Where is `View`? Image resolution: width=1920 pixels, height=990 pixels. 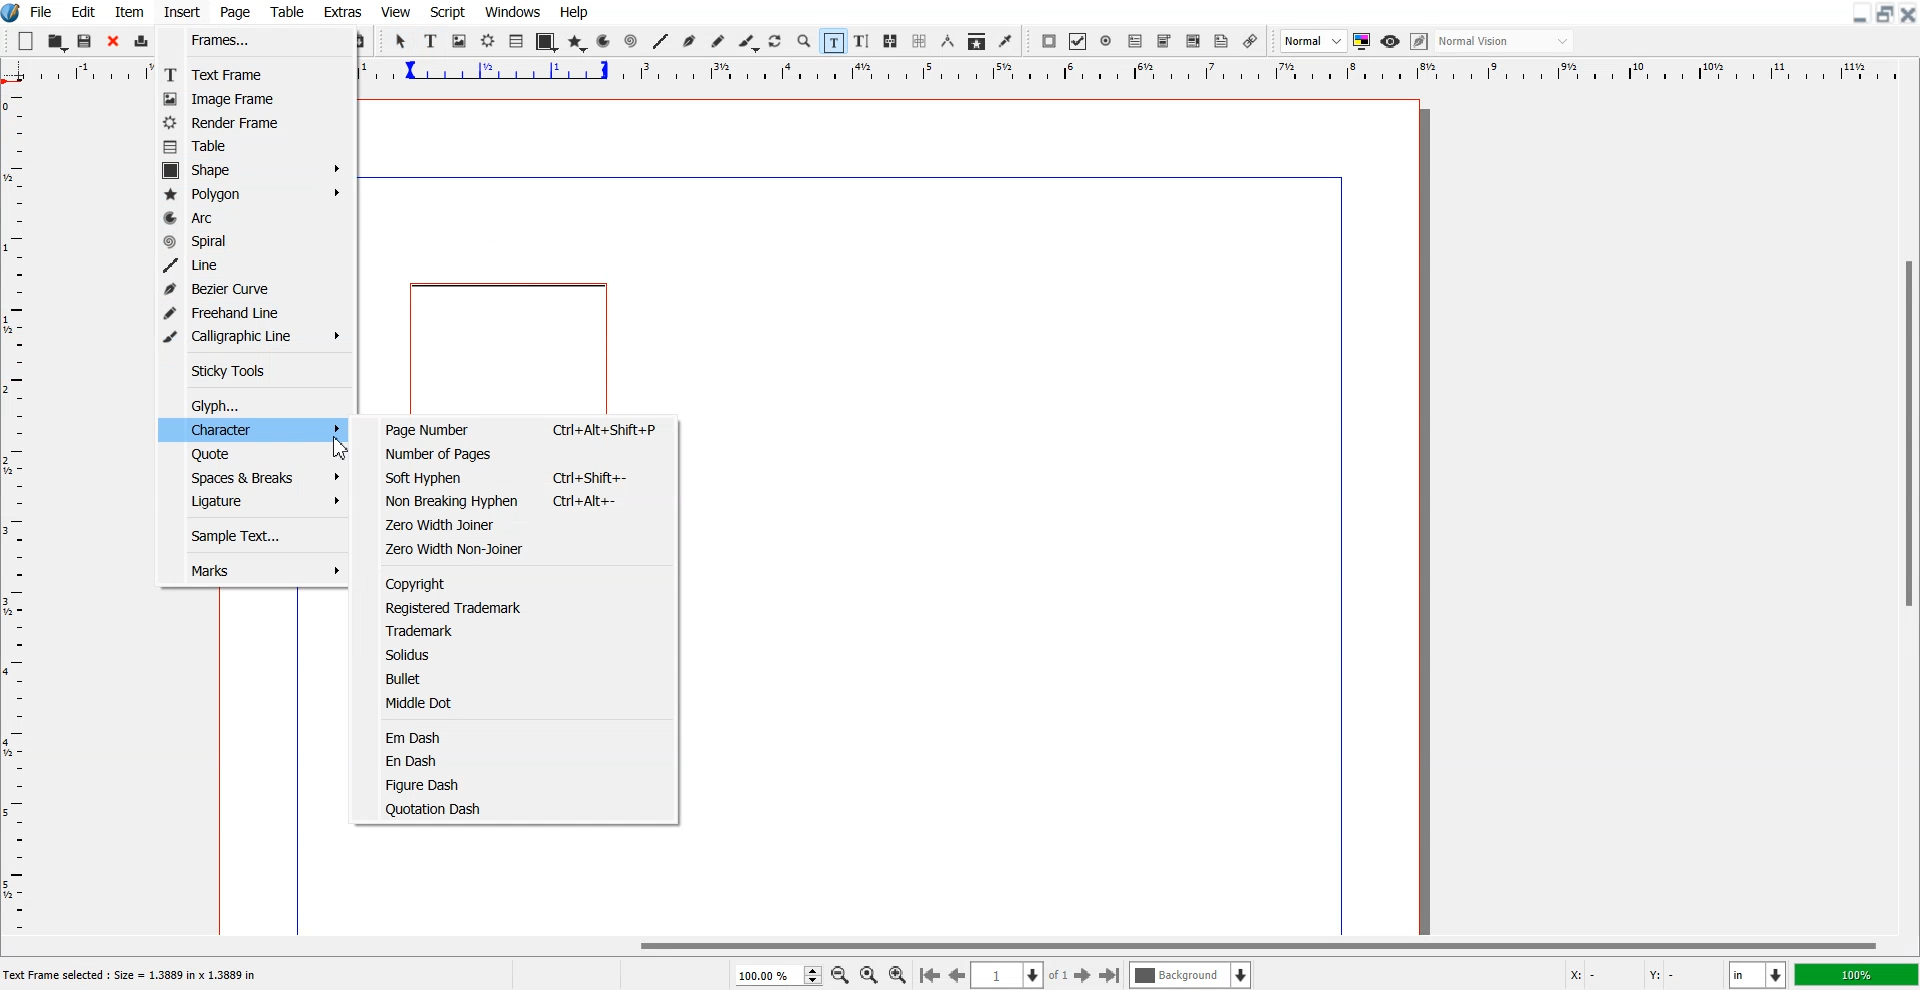 View is located at coordinates (397, 11).